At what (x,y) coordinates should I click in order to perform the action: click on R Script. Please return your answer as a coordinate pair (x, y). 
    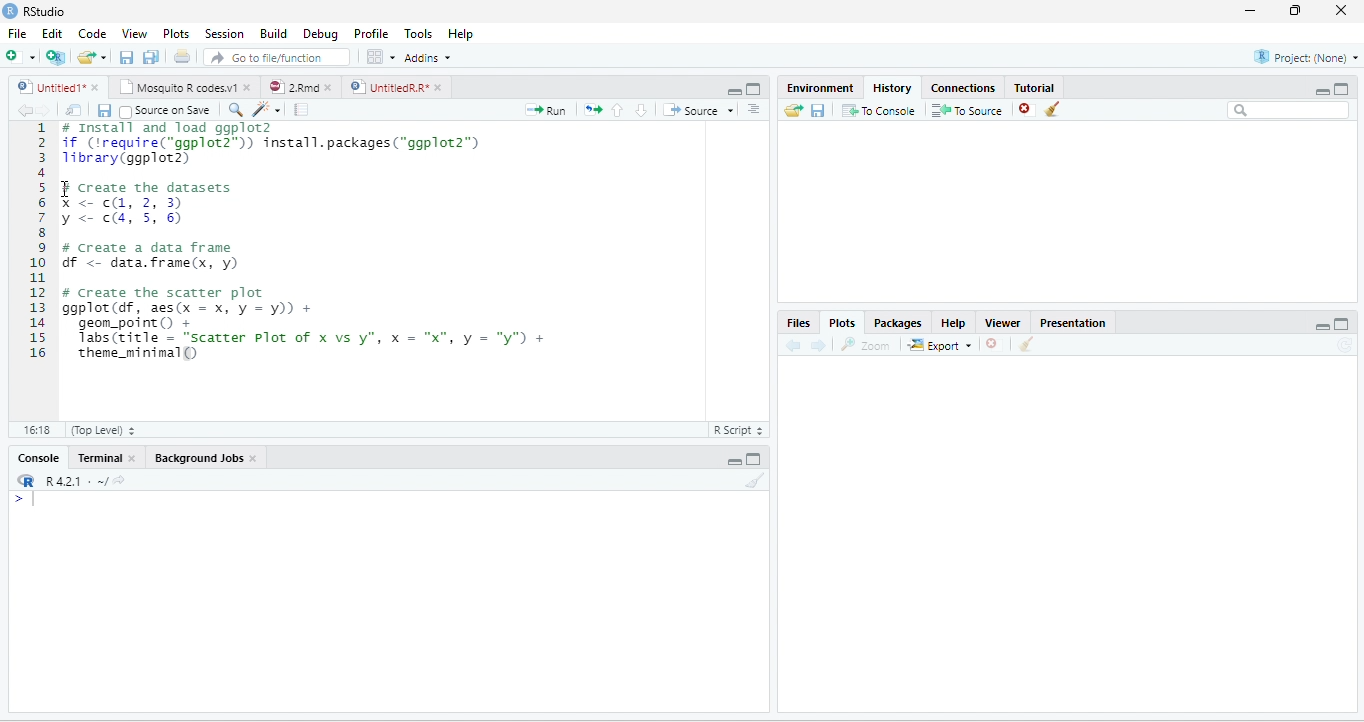
    Looking at the image, I should click on (740, 430).